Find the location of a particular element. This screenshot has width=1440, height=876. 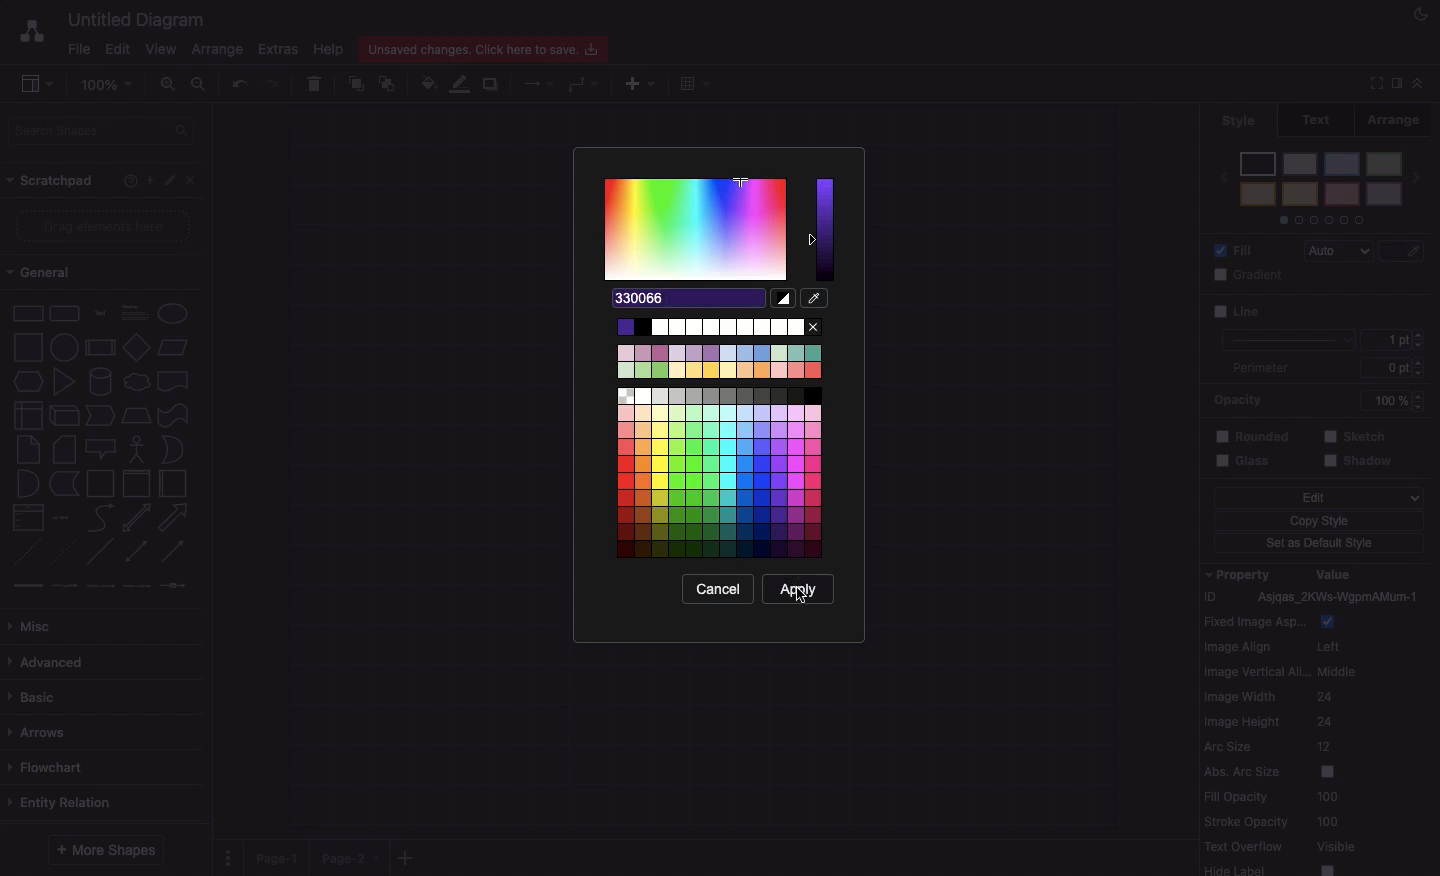

Draw.io is located at coordinates (31, 30).